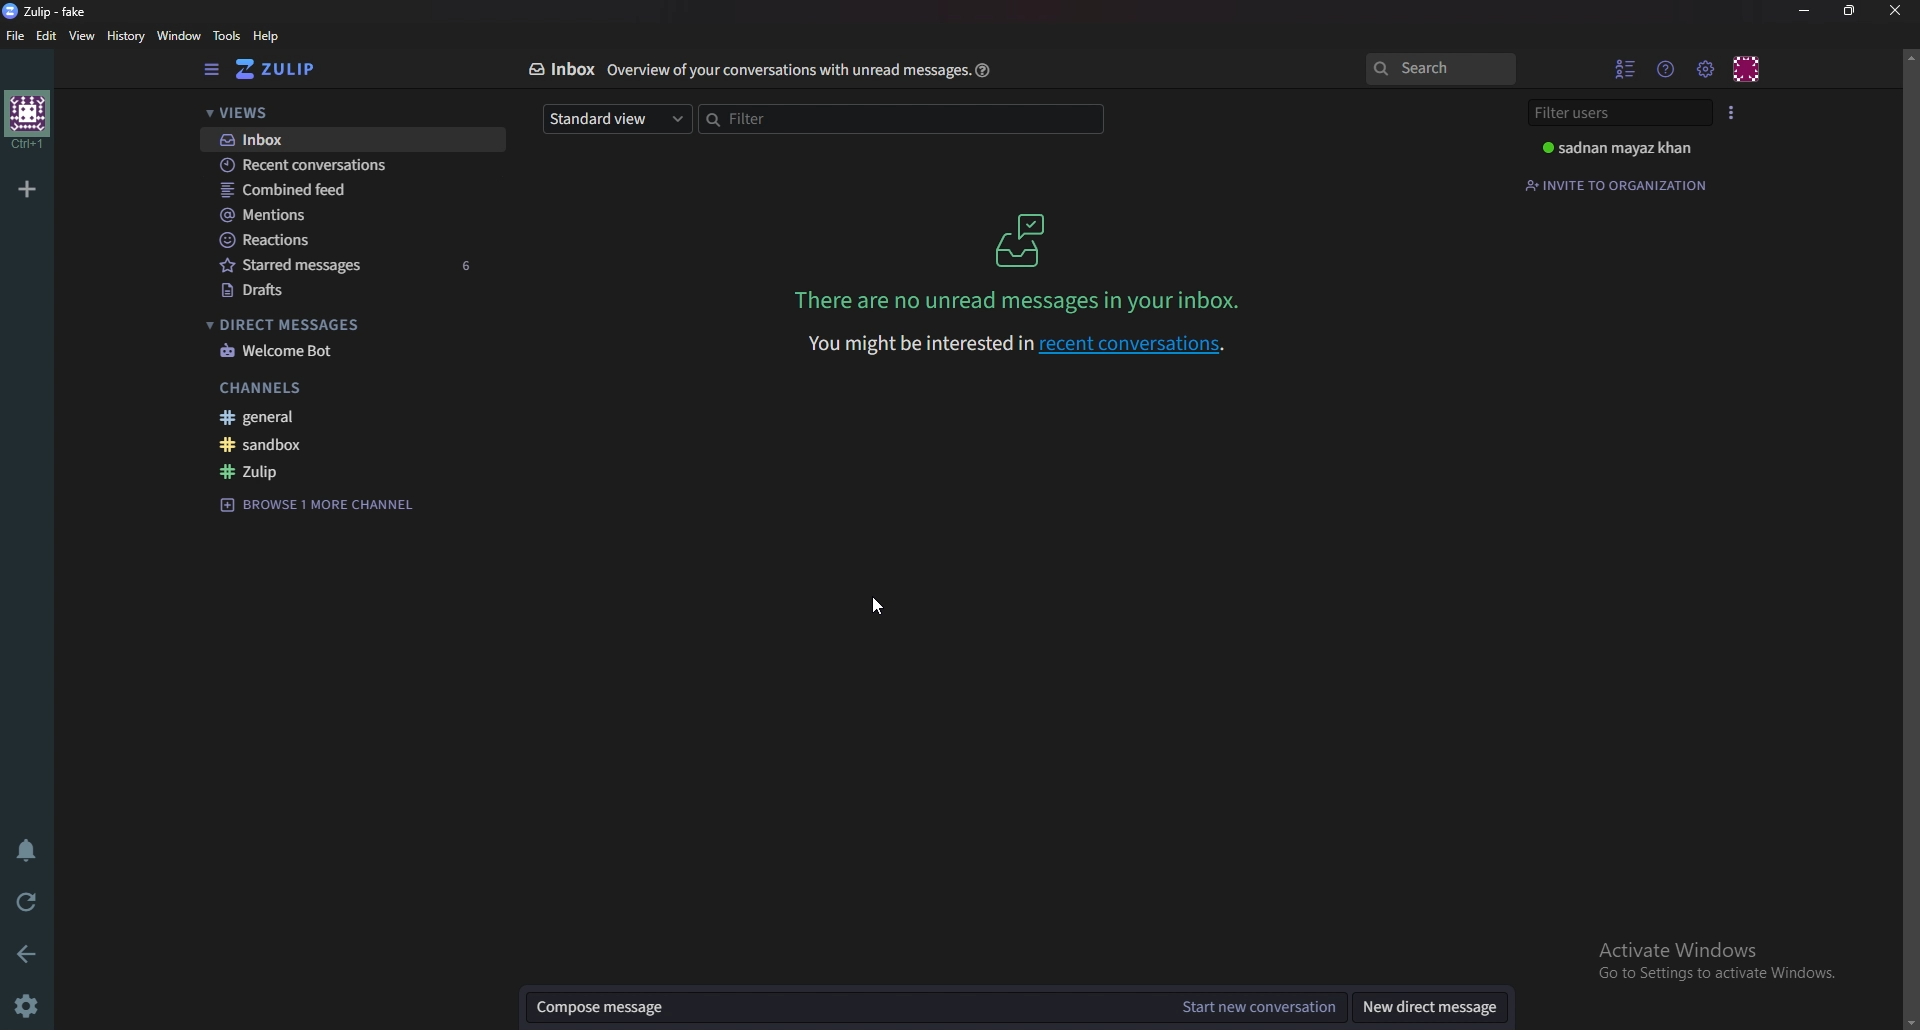 This screenshot has height=1030, width=1920. Describe the element at coordinates (333, 323) in the screenshot. I see `Direct messages` at that location.